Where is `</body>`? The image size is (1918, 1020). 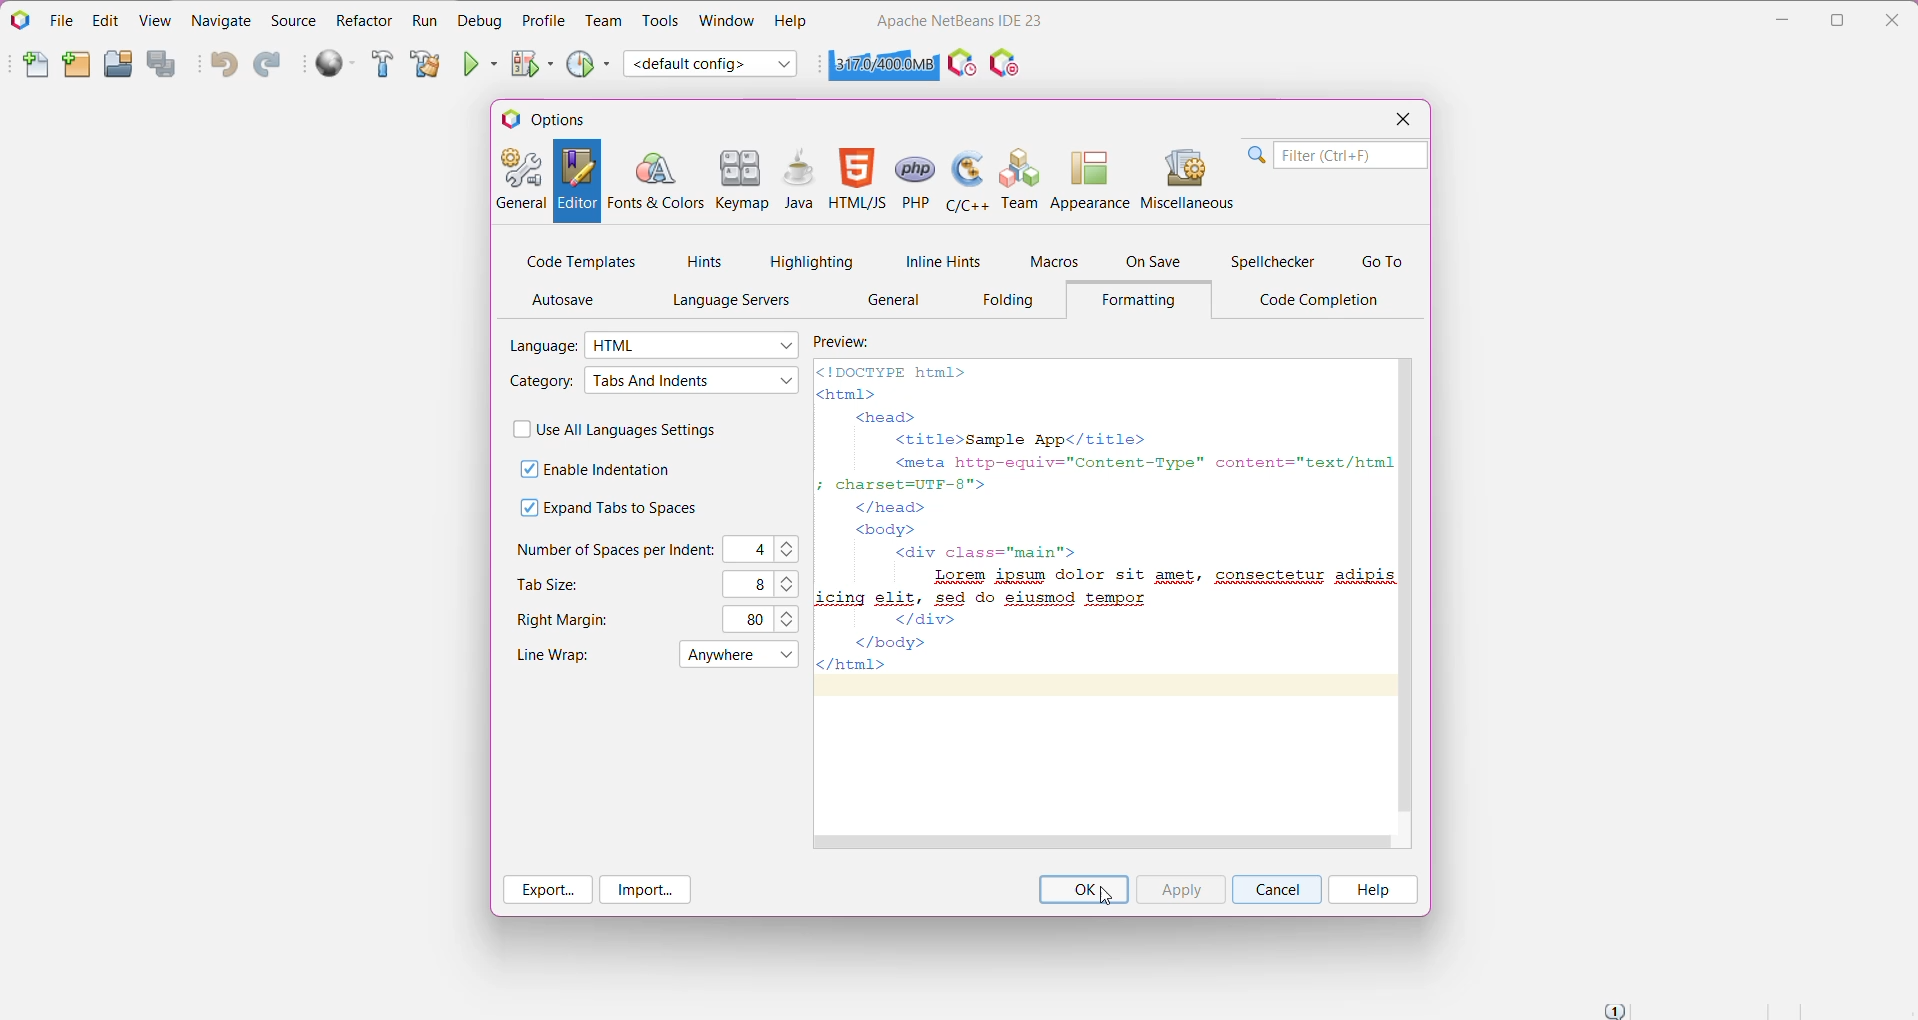 </body> is located at coordinates (889, 640).